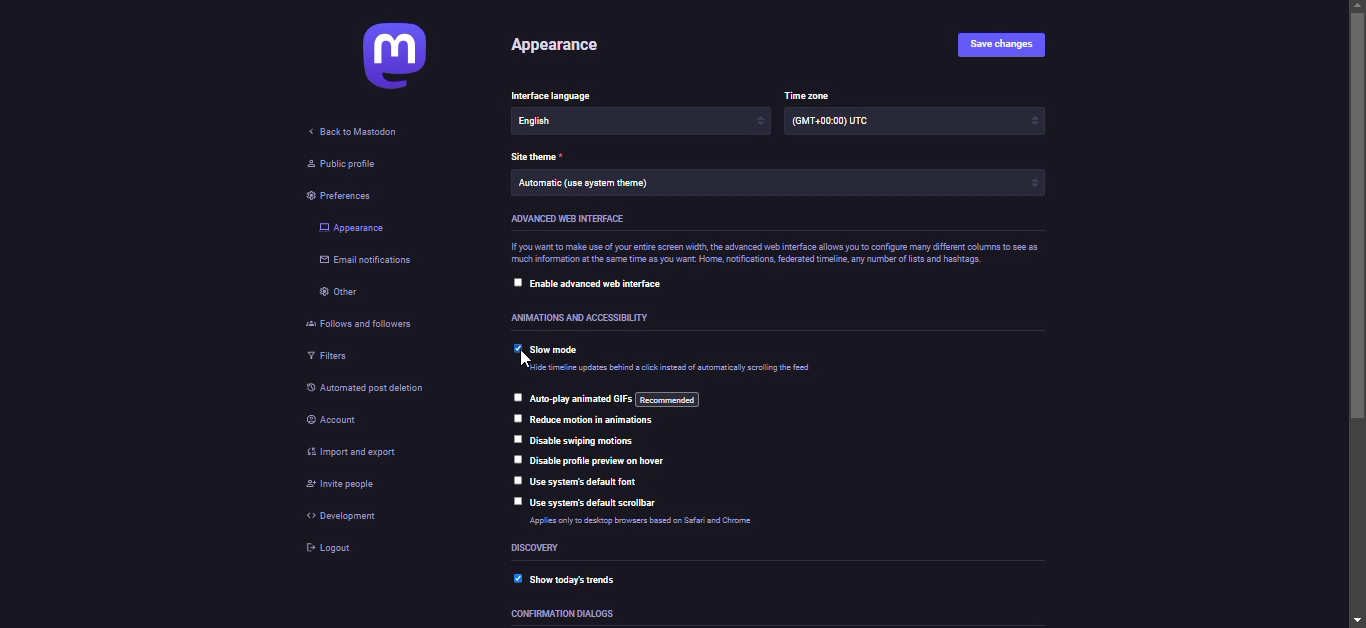  Describe the element at coordinates (515, 349) in the screenshot. I see `Selected: click to select` at that location.